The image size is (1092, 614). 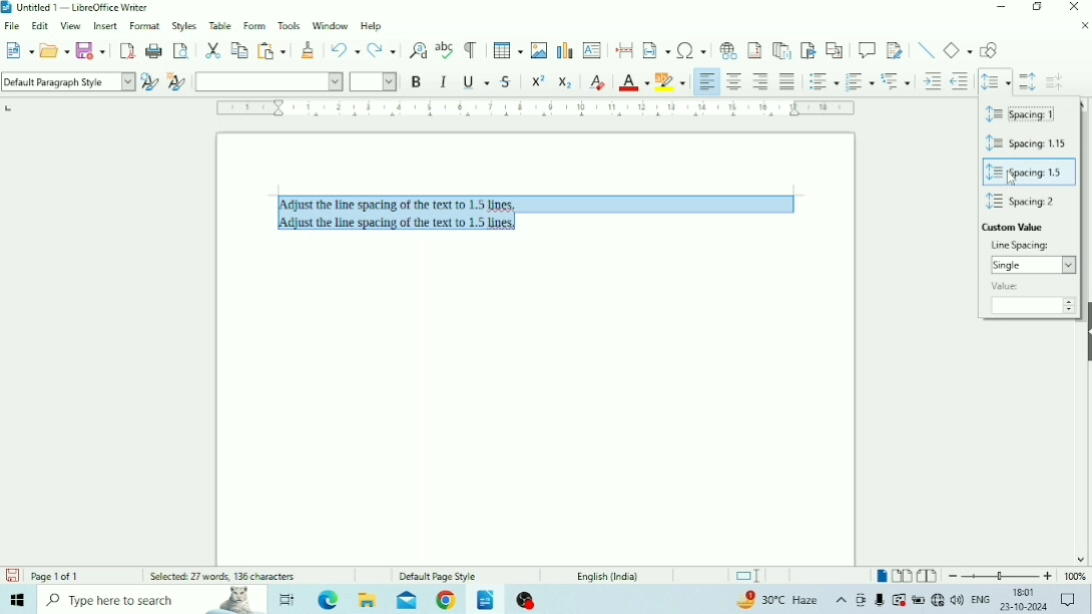 What do you see at coordinates (72, 27) in the screenshot?
I see `View` at bounding box center [72, 27].